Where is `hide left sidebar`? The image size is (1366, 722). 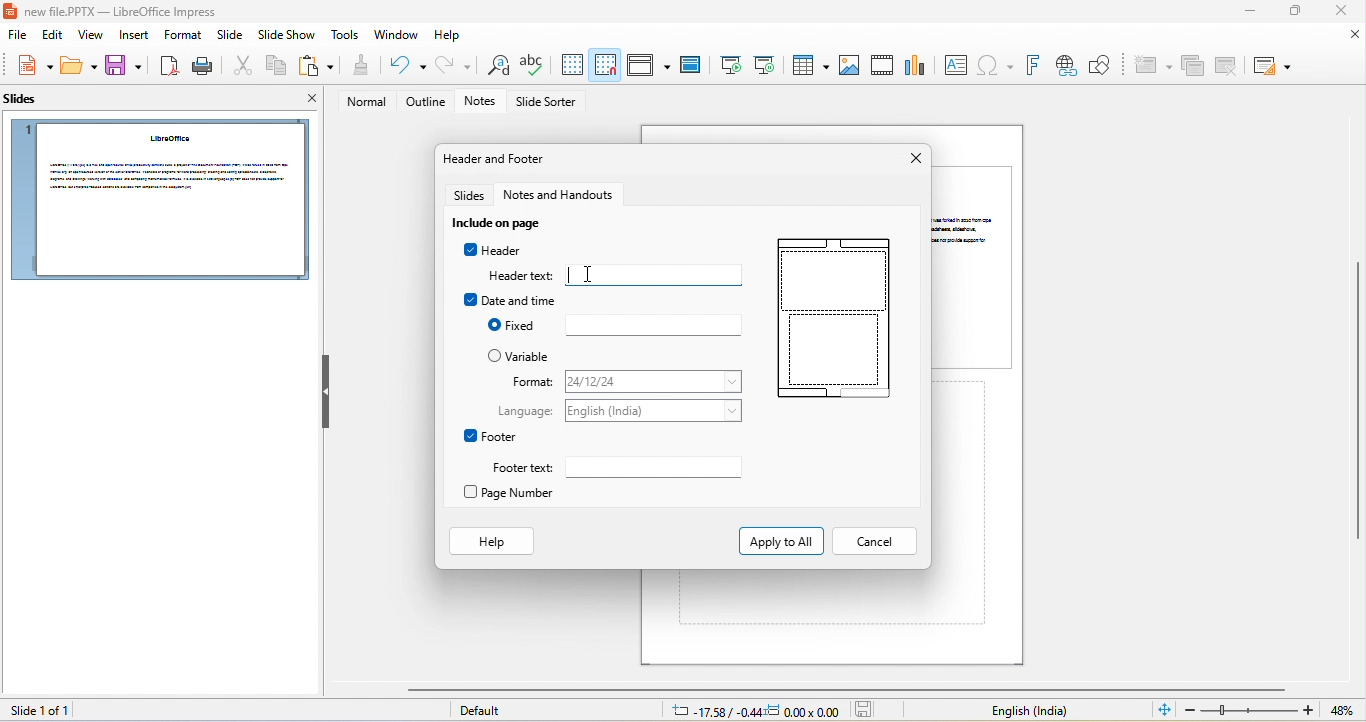
hide left sidebar is located at coordinates (326, 391).